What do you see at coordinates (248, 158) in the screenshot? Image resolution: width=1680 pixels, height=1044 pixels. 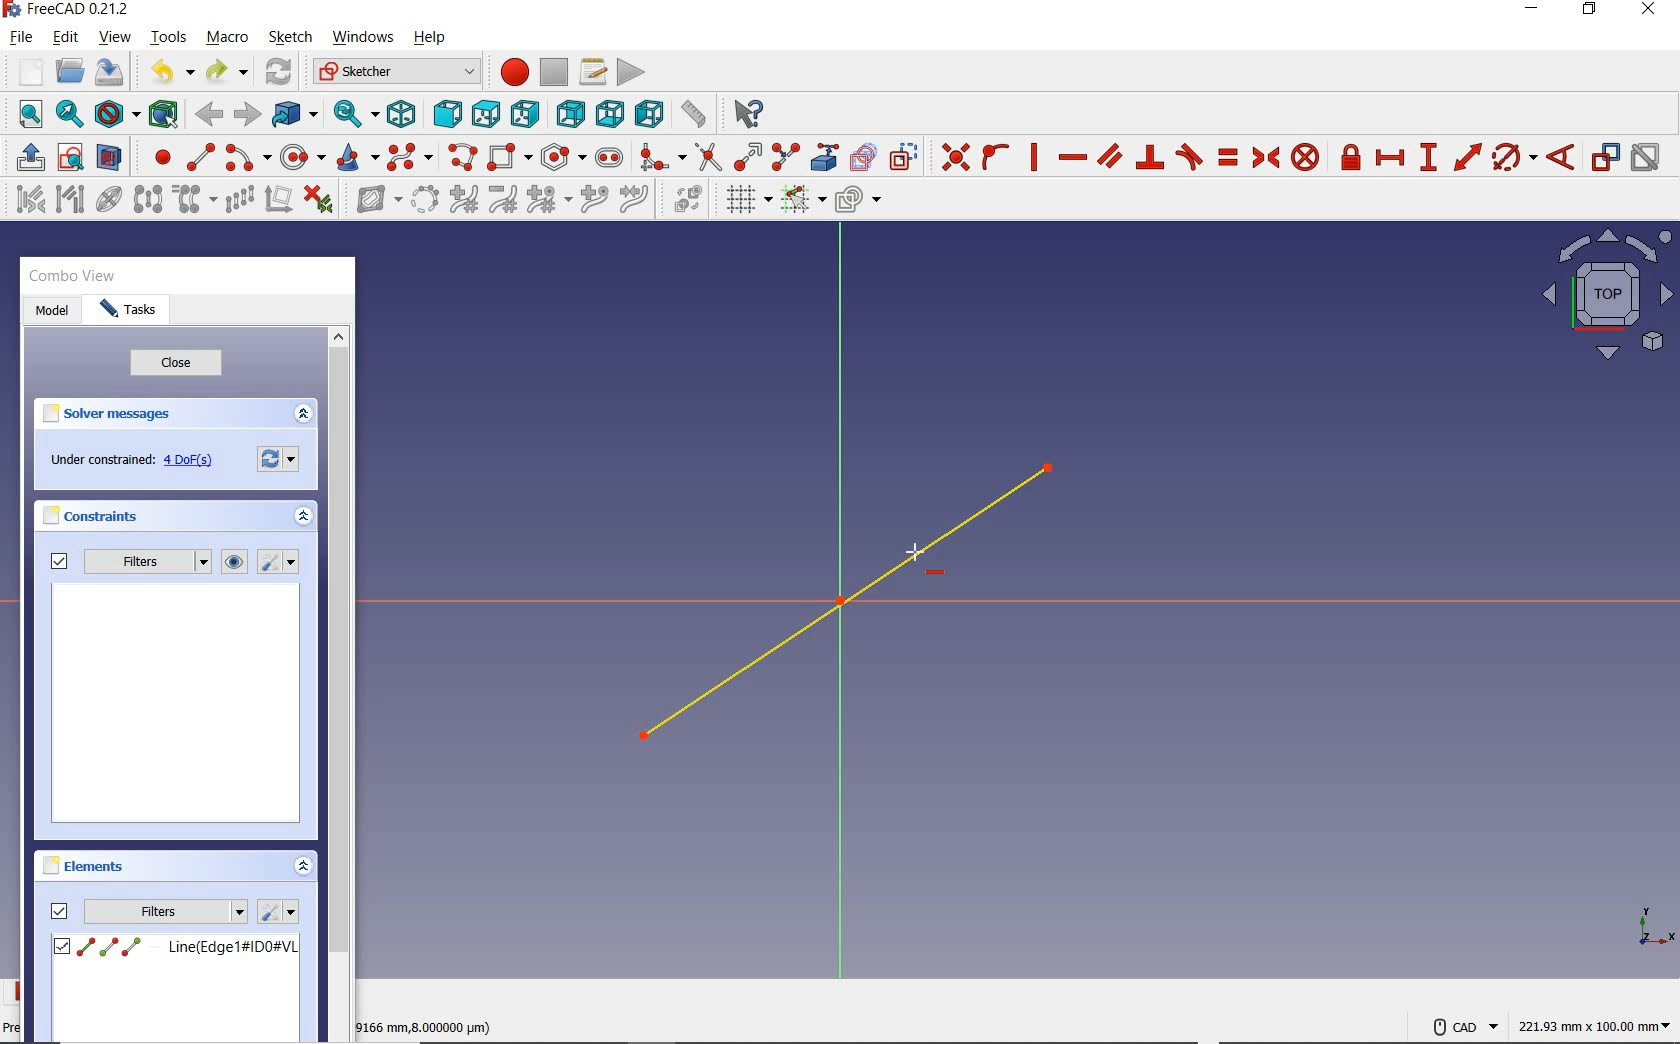 I see `CREATE ARC` at bounding box center [248, 158].